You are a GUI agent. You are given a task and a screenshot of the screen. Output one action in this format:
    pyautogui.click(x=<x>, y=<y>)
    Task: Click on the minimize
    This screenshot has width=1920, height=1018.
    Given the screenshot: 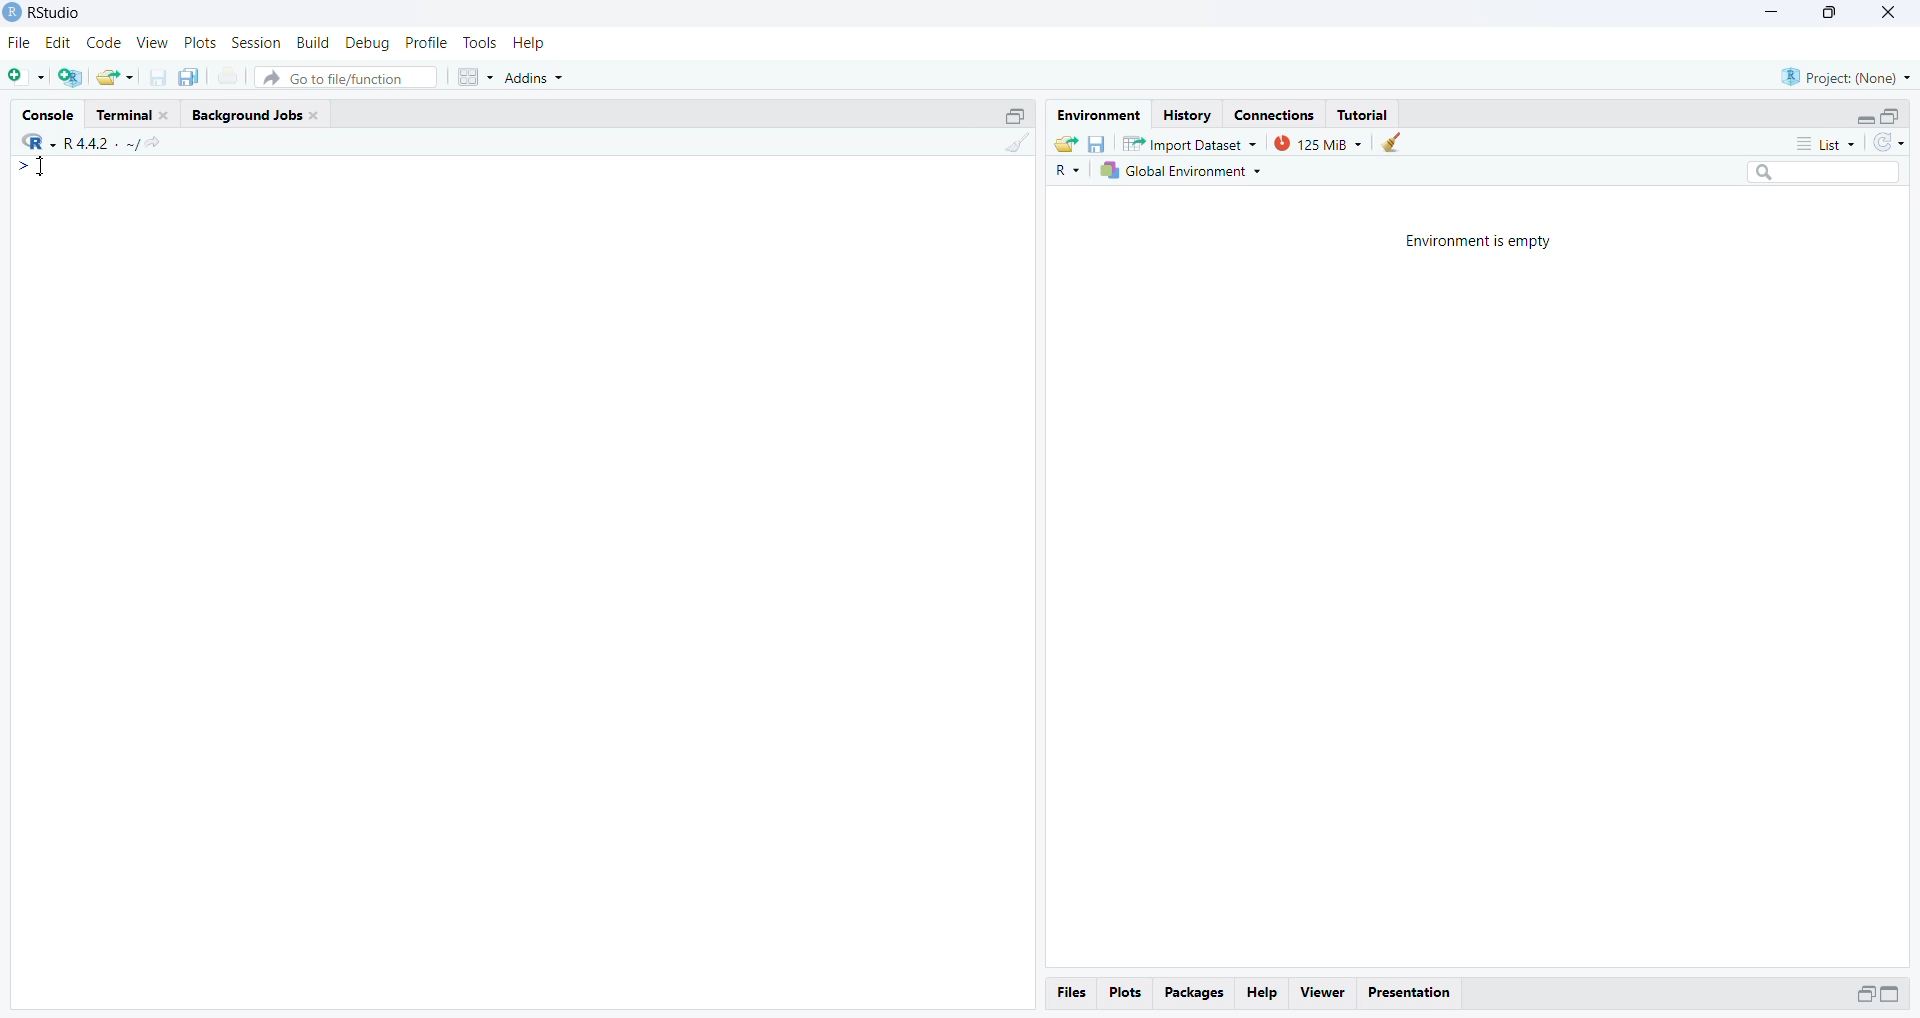 What is the action you would take?
    pyautogui.click(x=1889, y=994)
    